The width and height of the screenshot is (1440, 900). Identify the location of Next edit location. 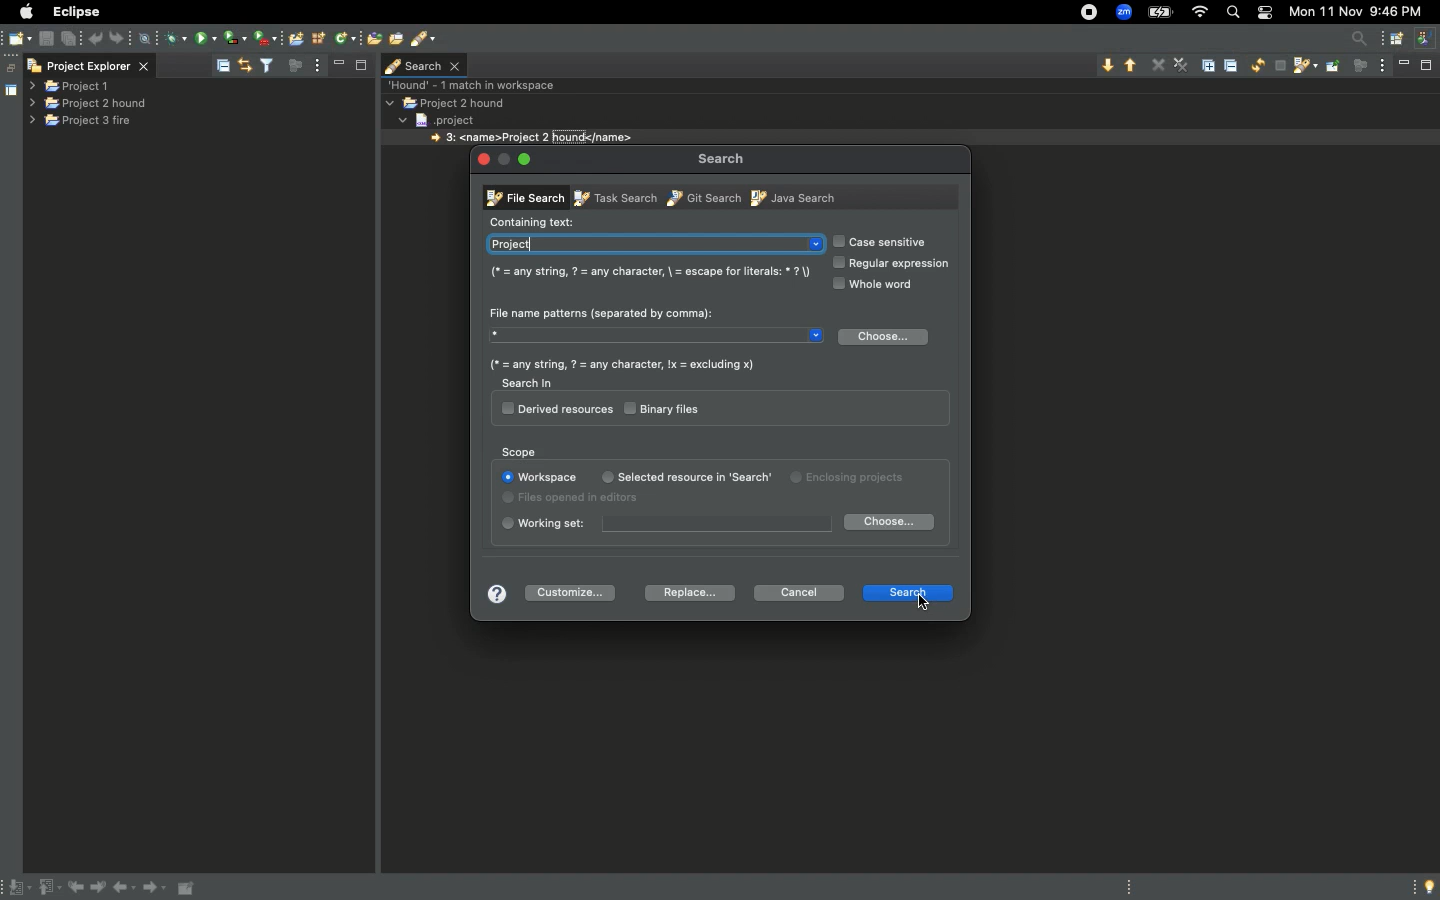
(100, 888).